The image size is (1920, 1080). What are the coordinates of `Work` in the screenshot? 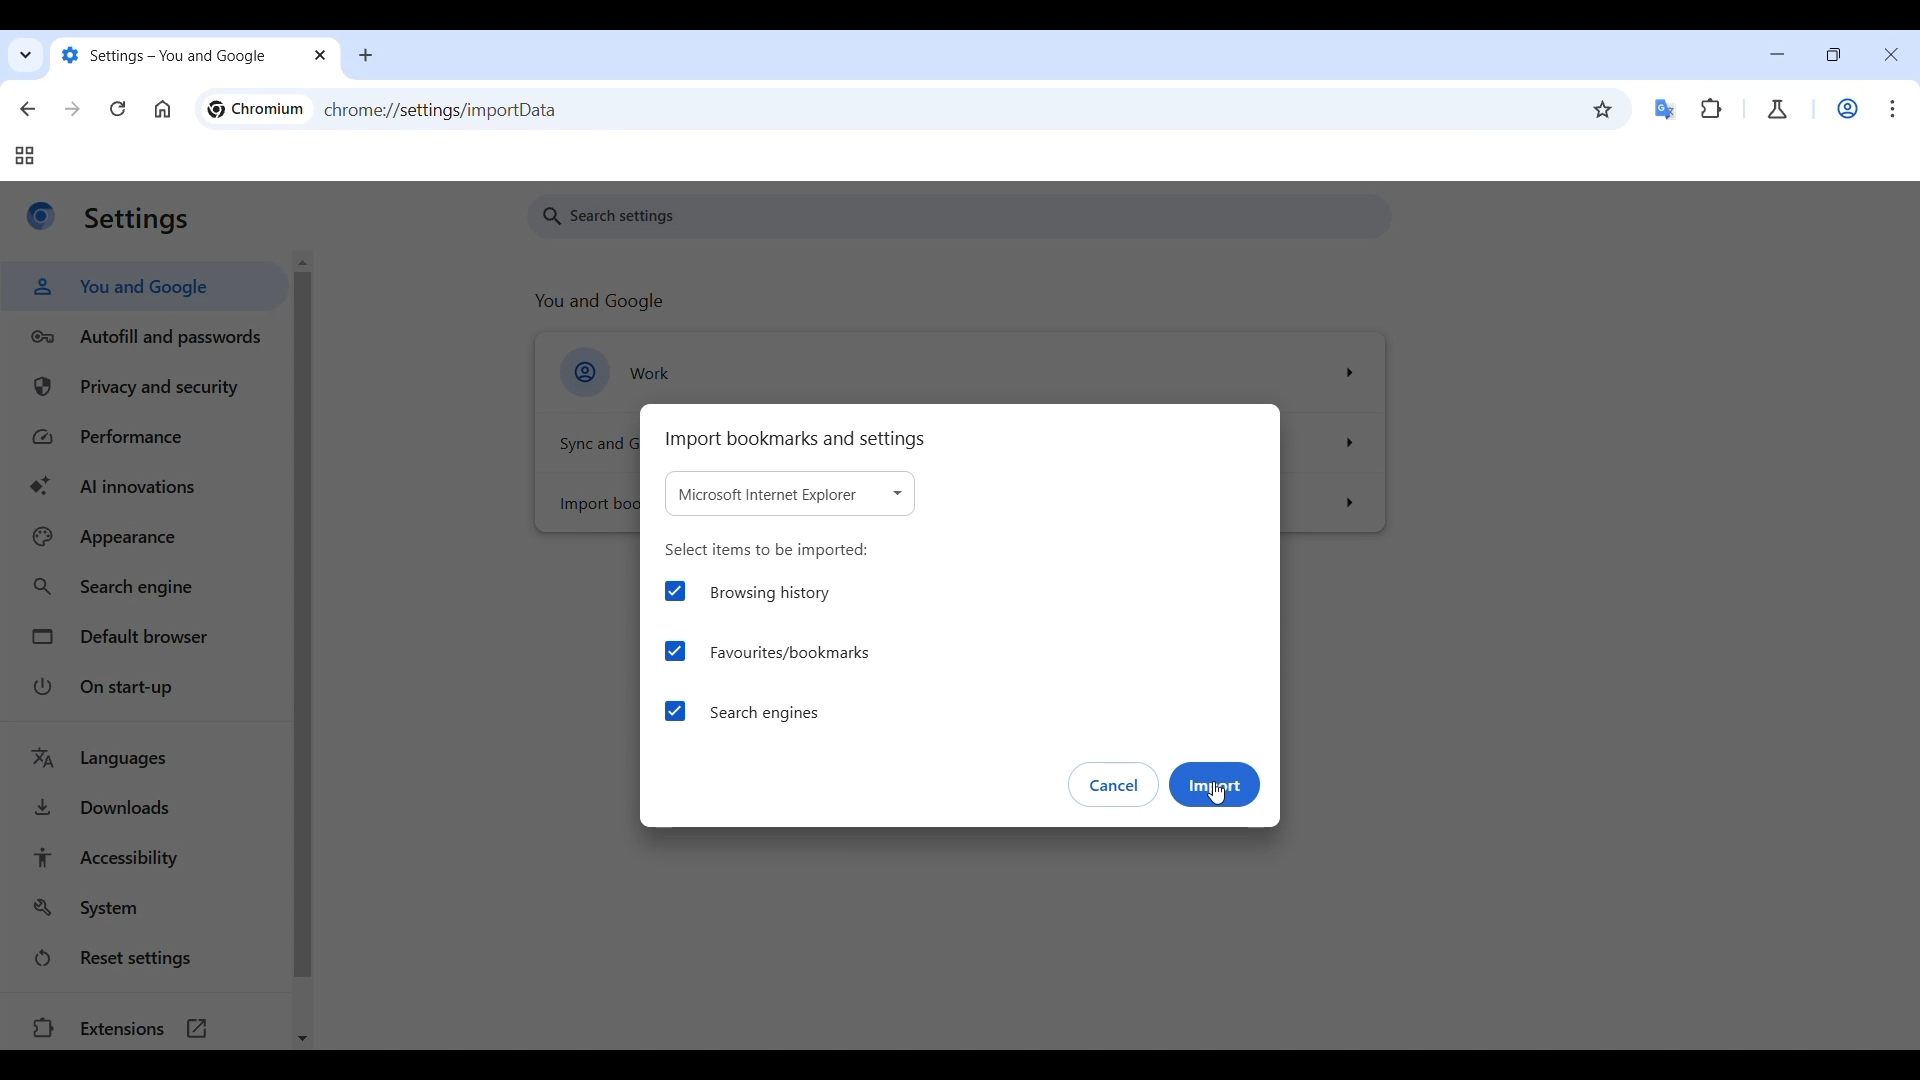 It's located at (1848, 108).